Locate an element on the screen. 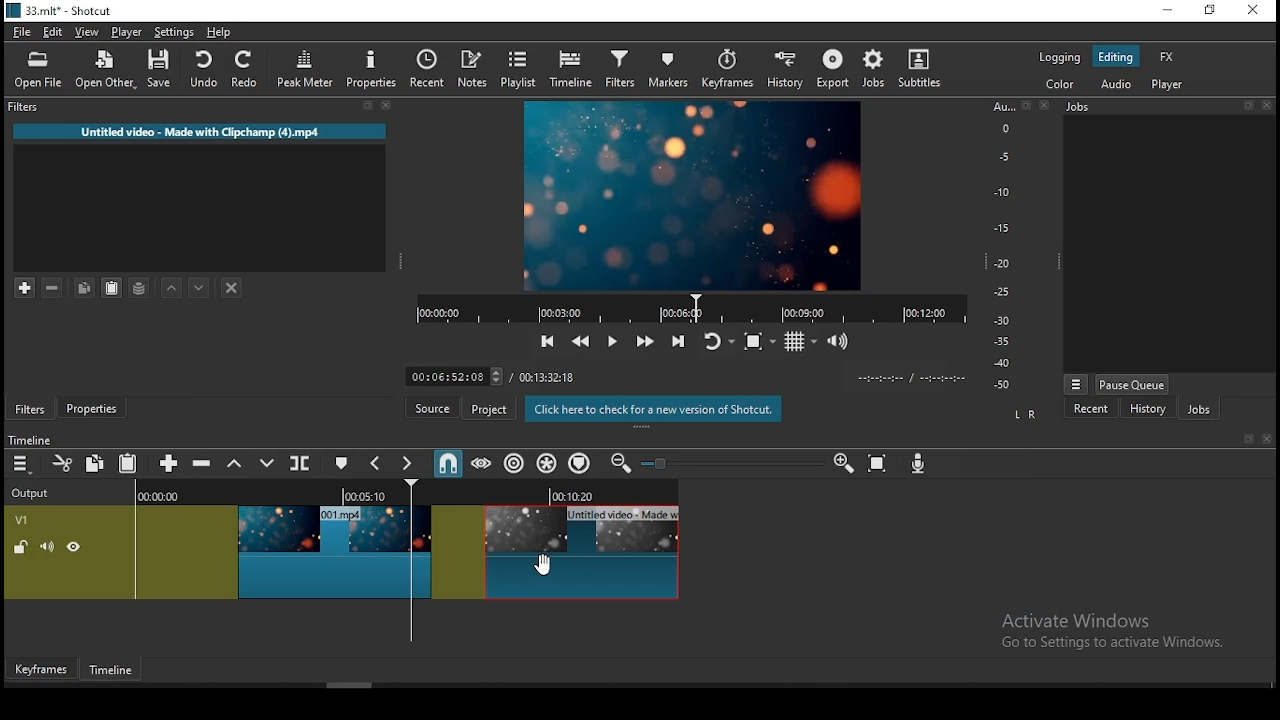  create/edit marker is located at coordinates (343, 465).